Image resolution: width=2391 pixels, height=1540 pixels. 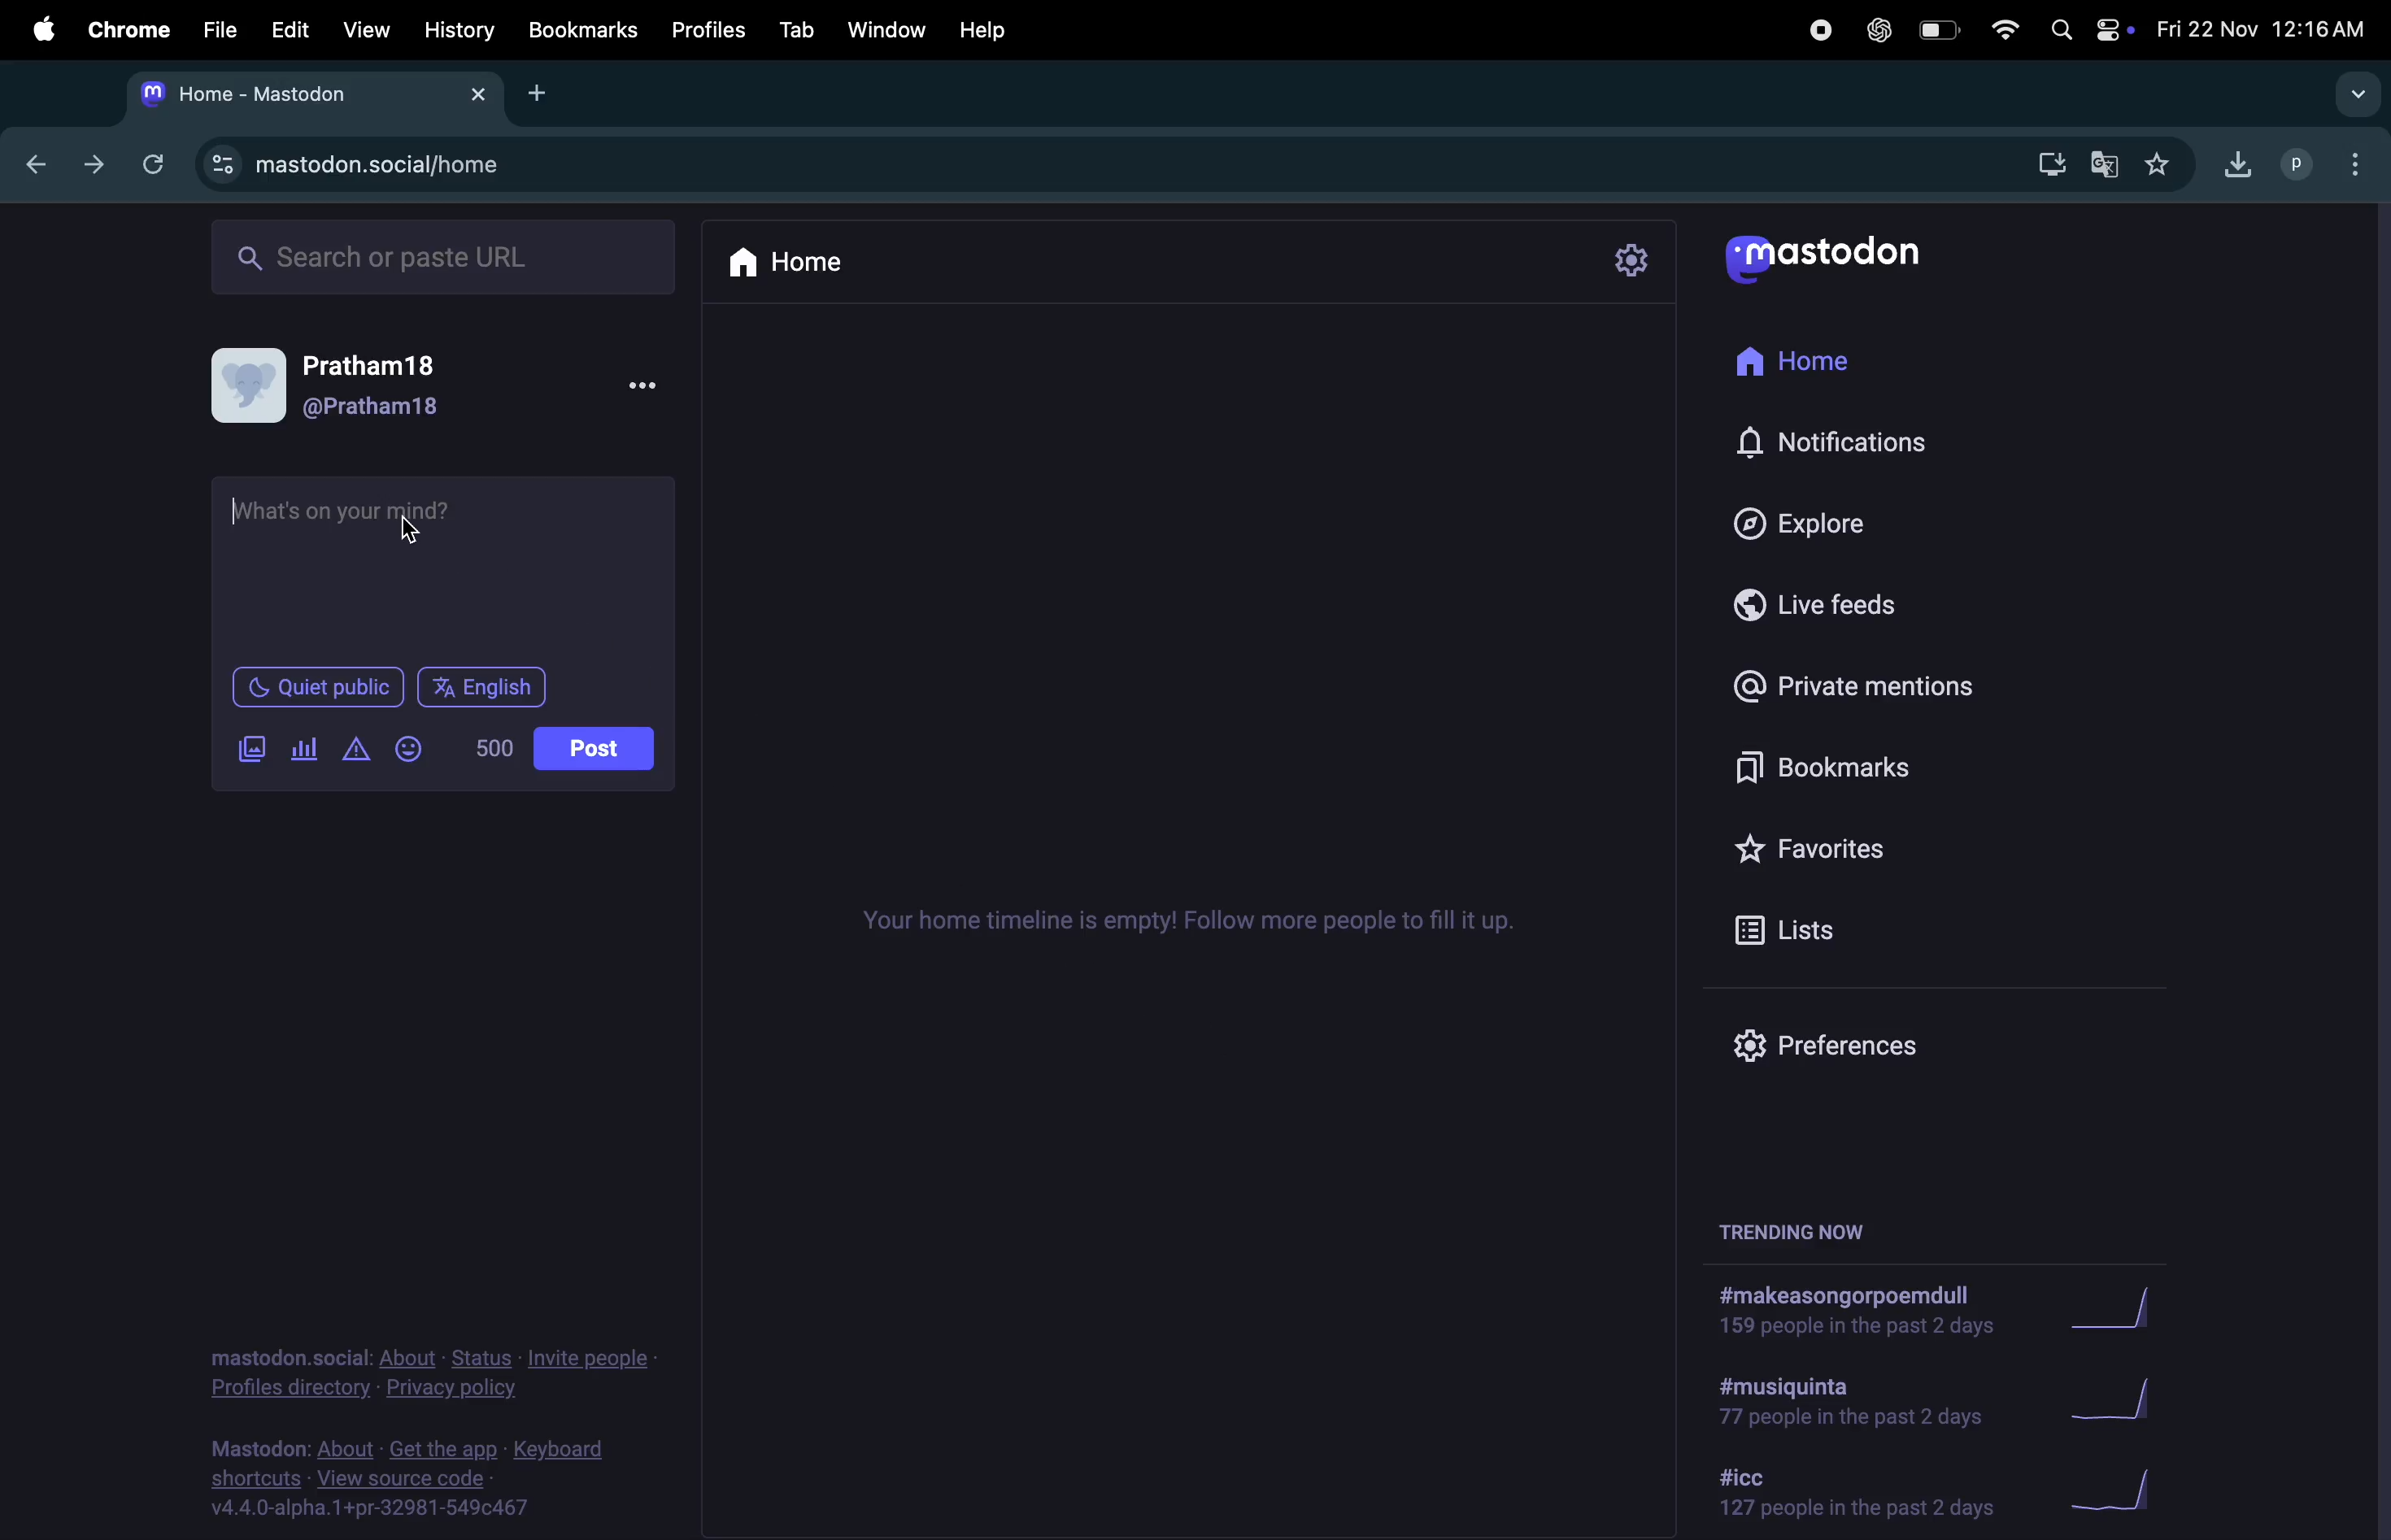 I want to click on book mark, so click(x=1840, y=769).